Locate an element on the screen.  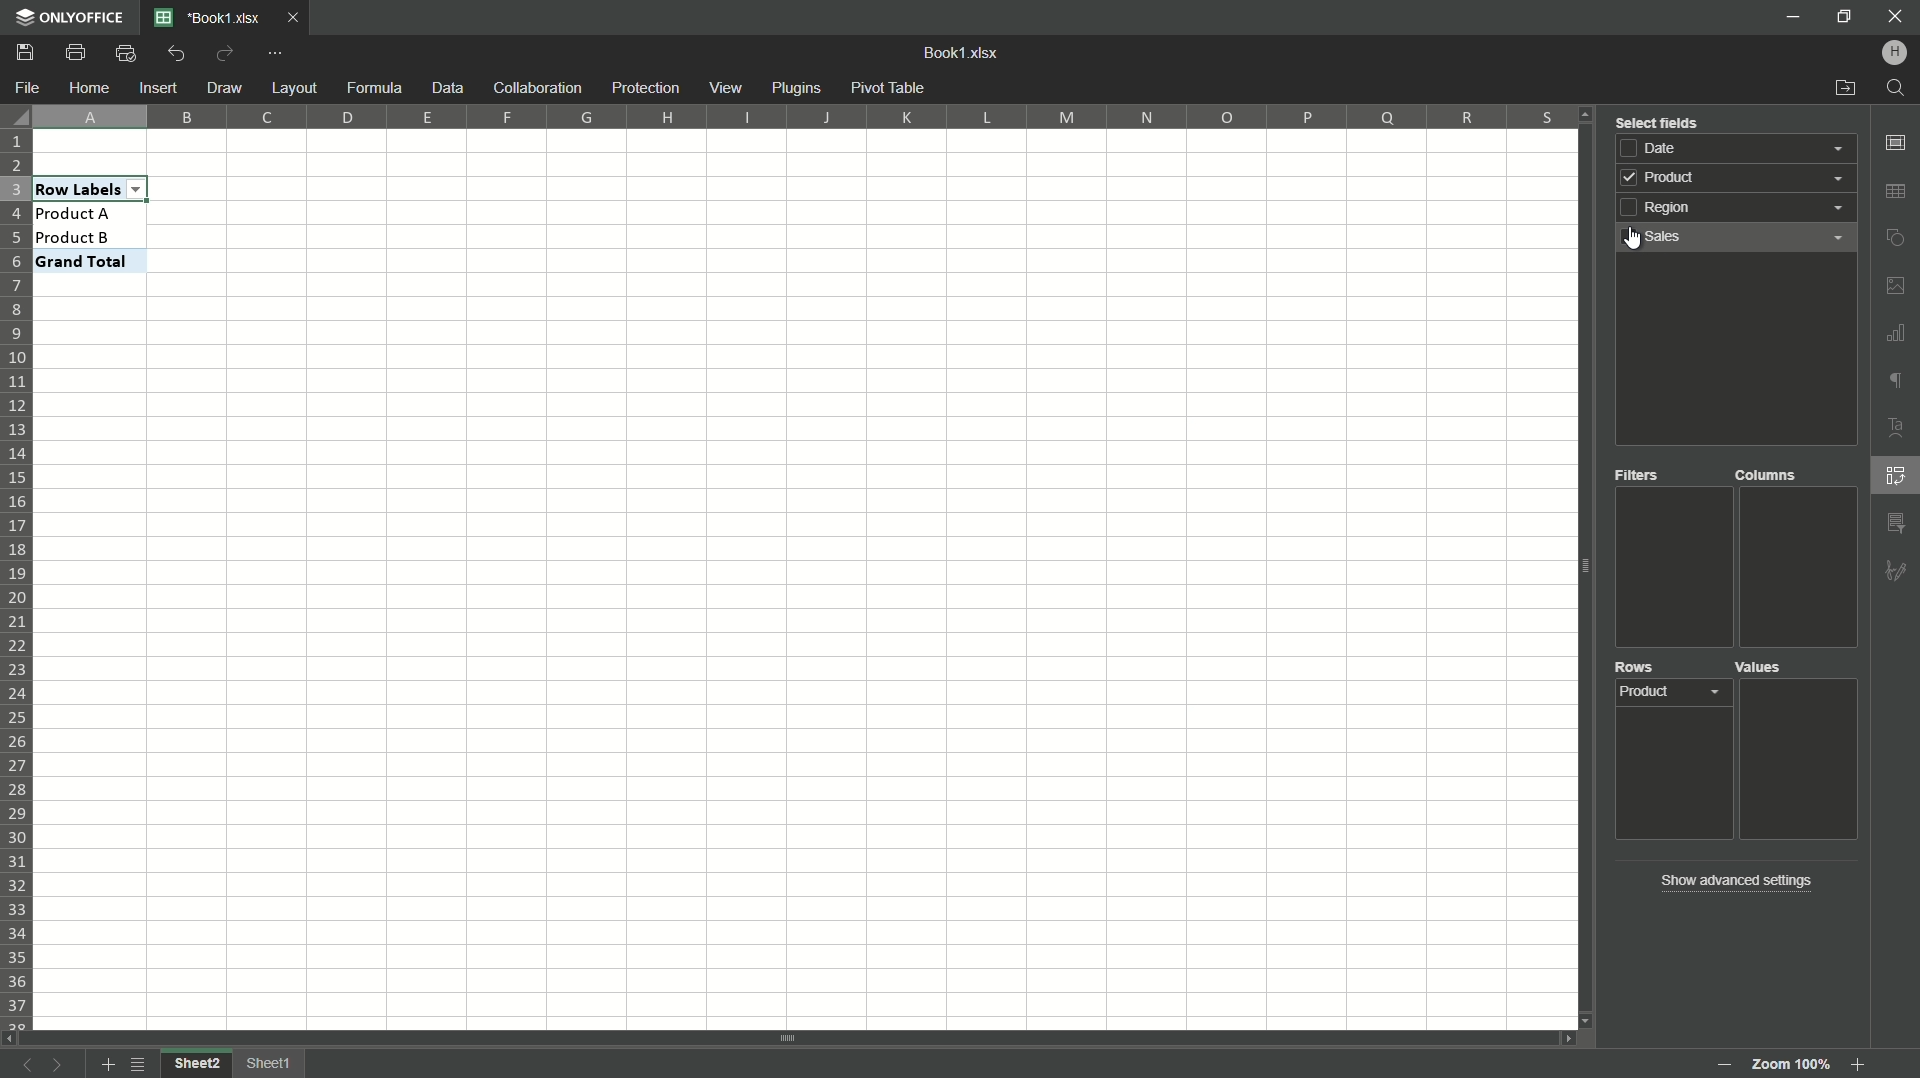
hp is located at coordinates (1896, 52).